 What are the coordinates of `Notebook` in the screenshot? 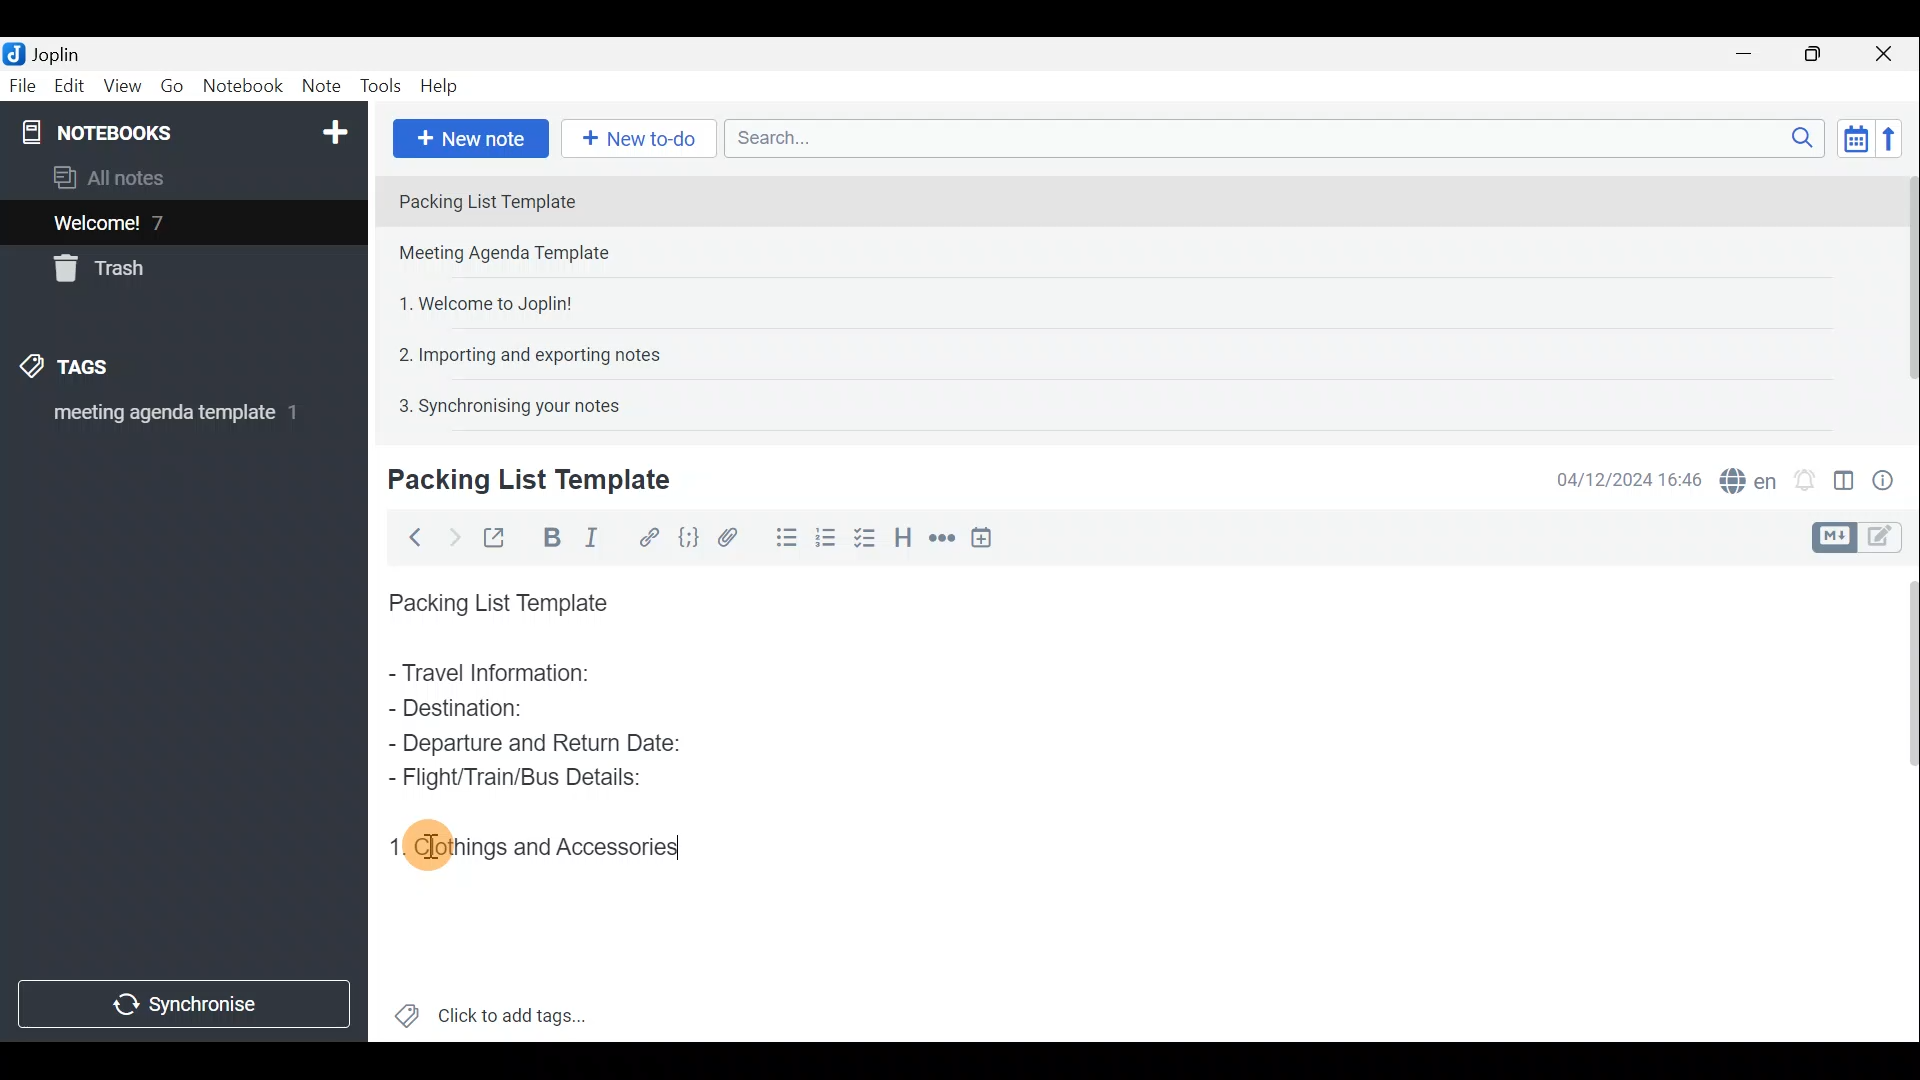 It's located at (242, 89).